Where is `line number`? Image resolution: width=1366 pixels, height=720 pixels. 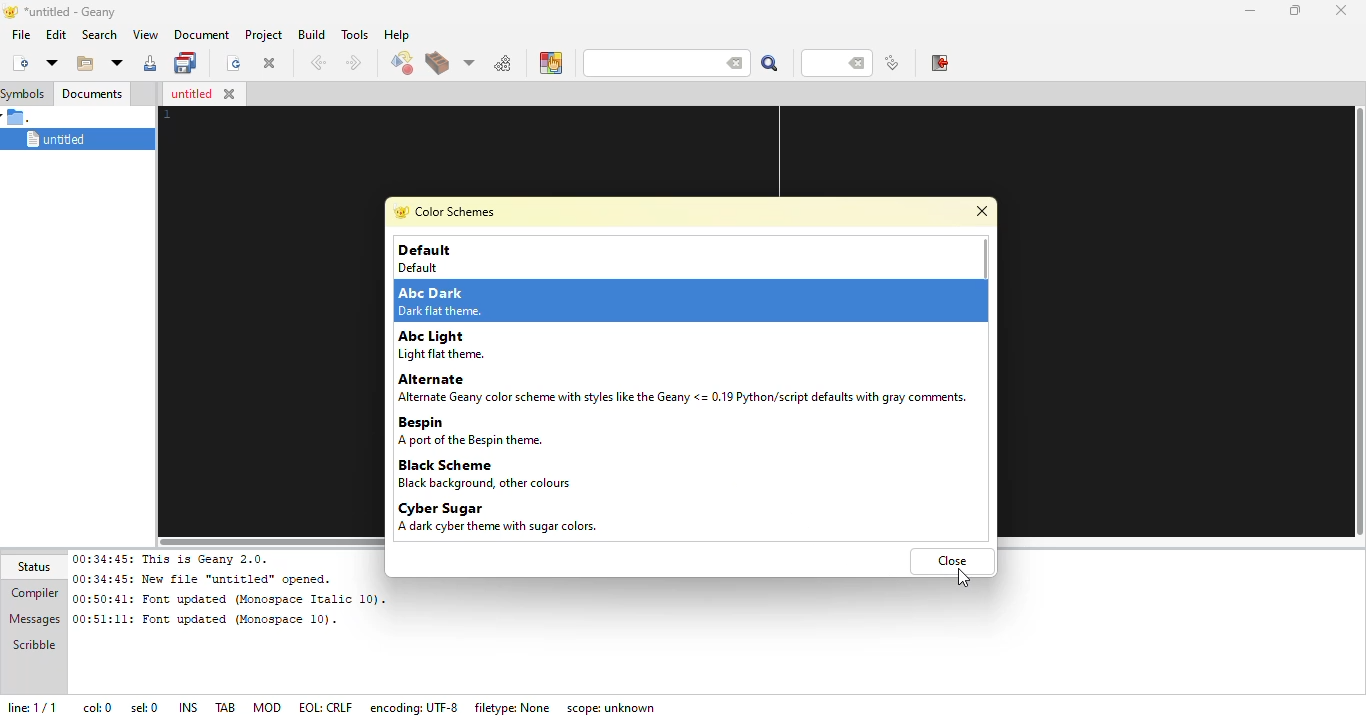 line number is located at coordinates (826, 63).